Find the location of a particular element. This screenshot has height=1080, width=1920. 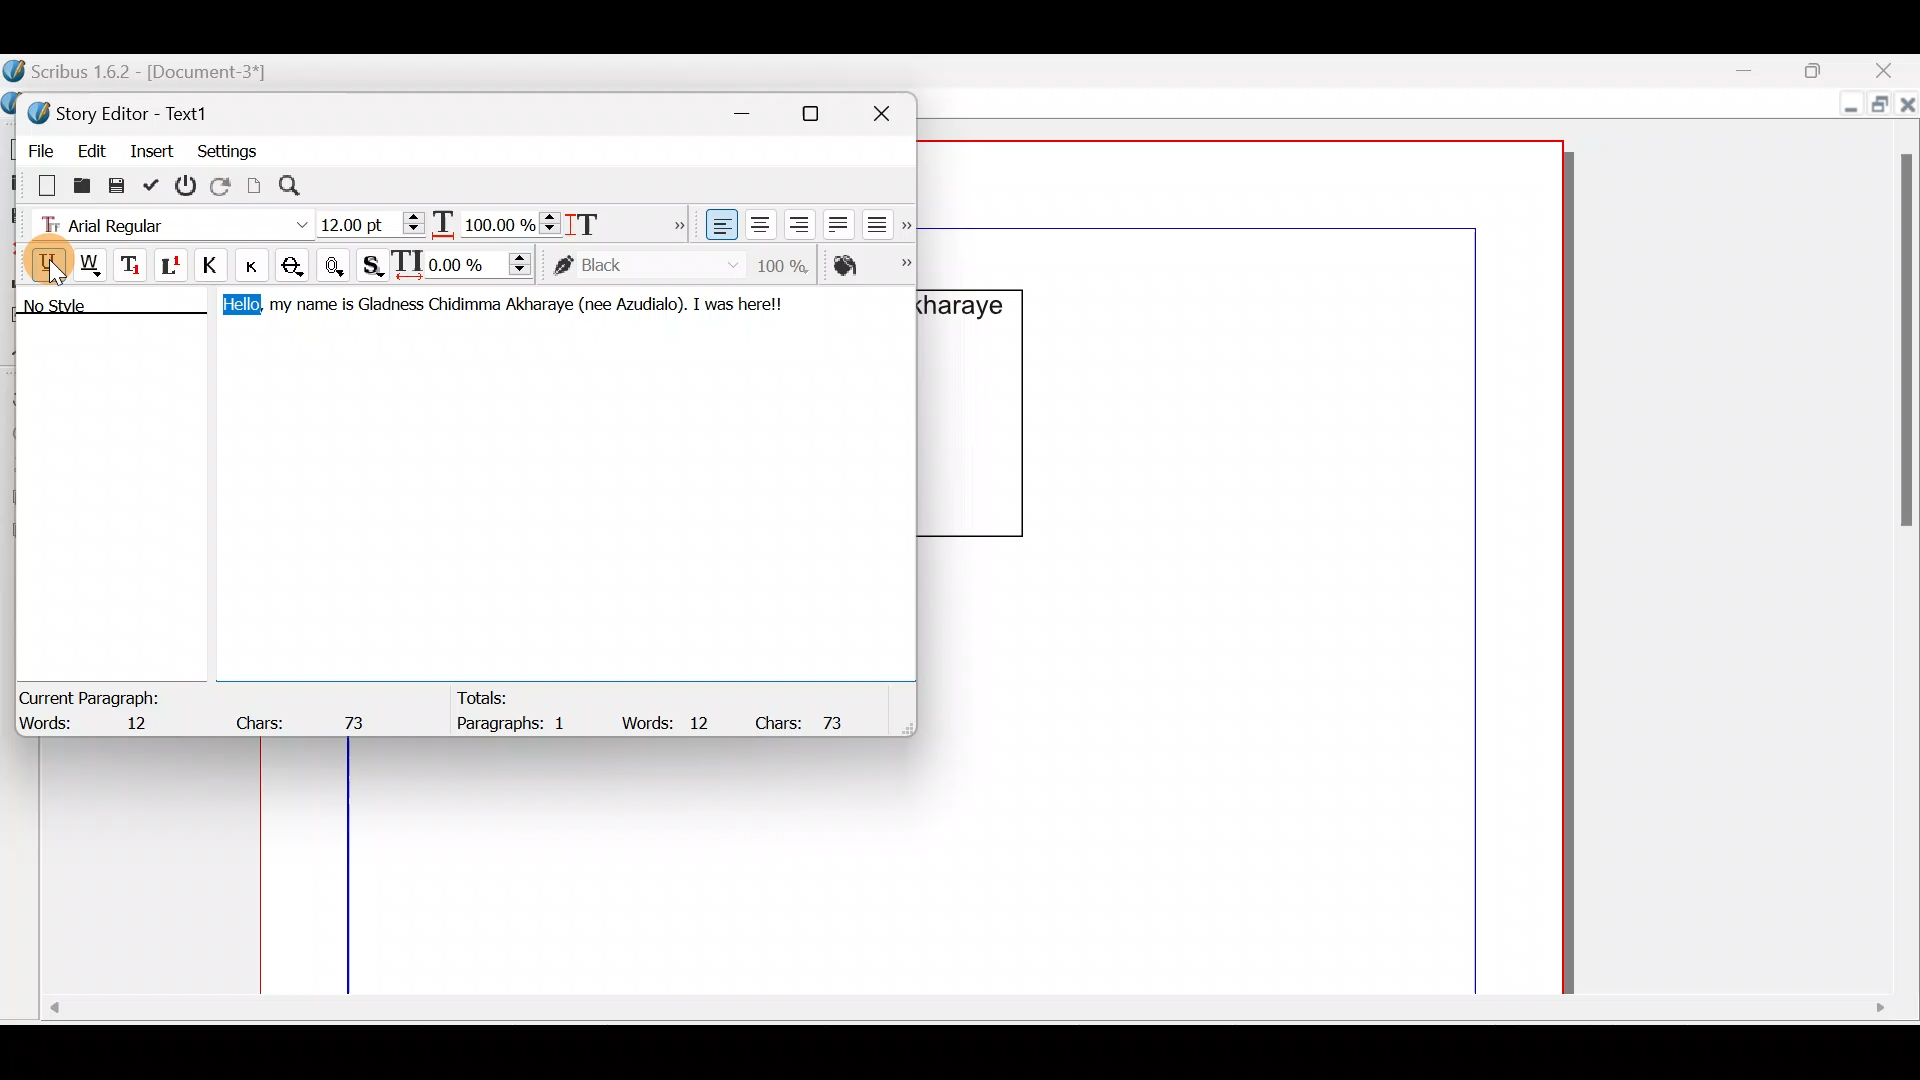

Scribus 1.6.2 - [Document-3*] is located at coordinates (158, 73).